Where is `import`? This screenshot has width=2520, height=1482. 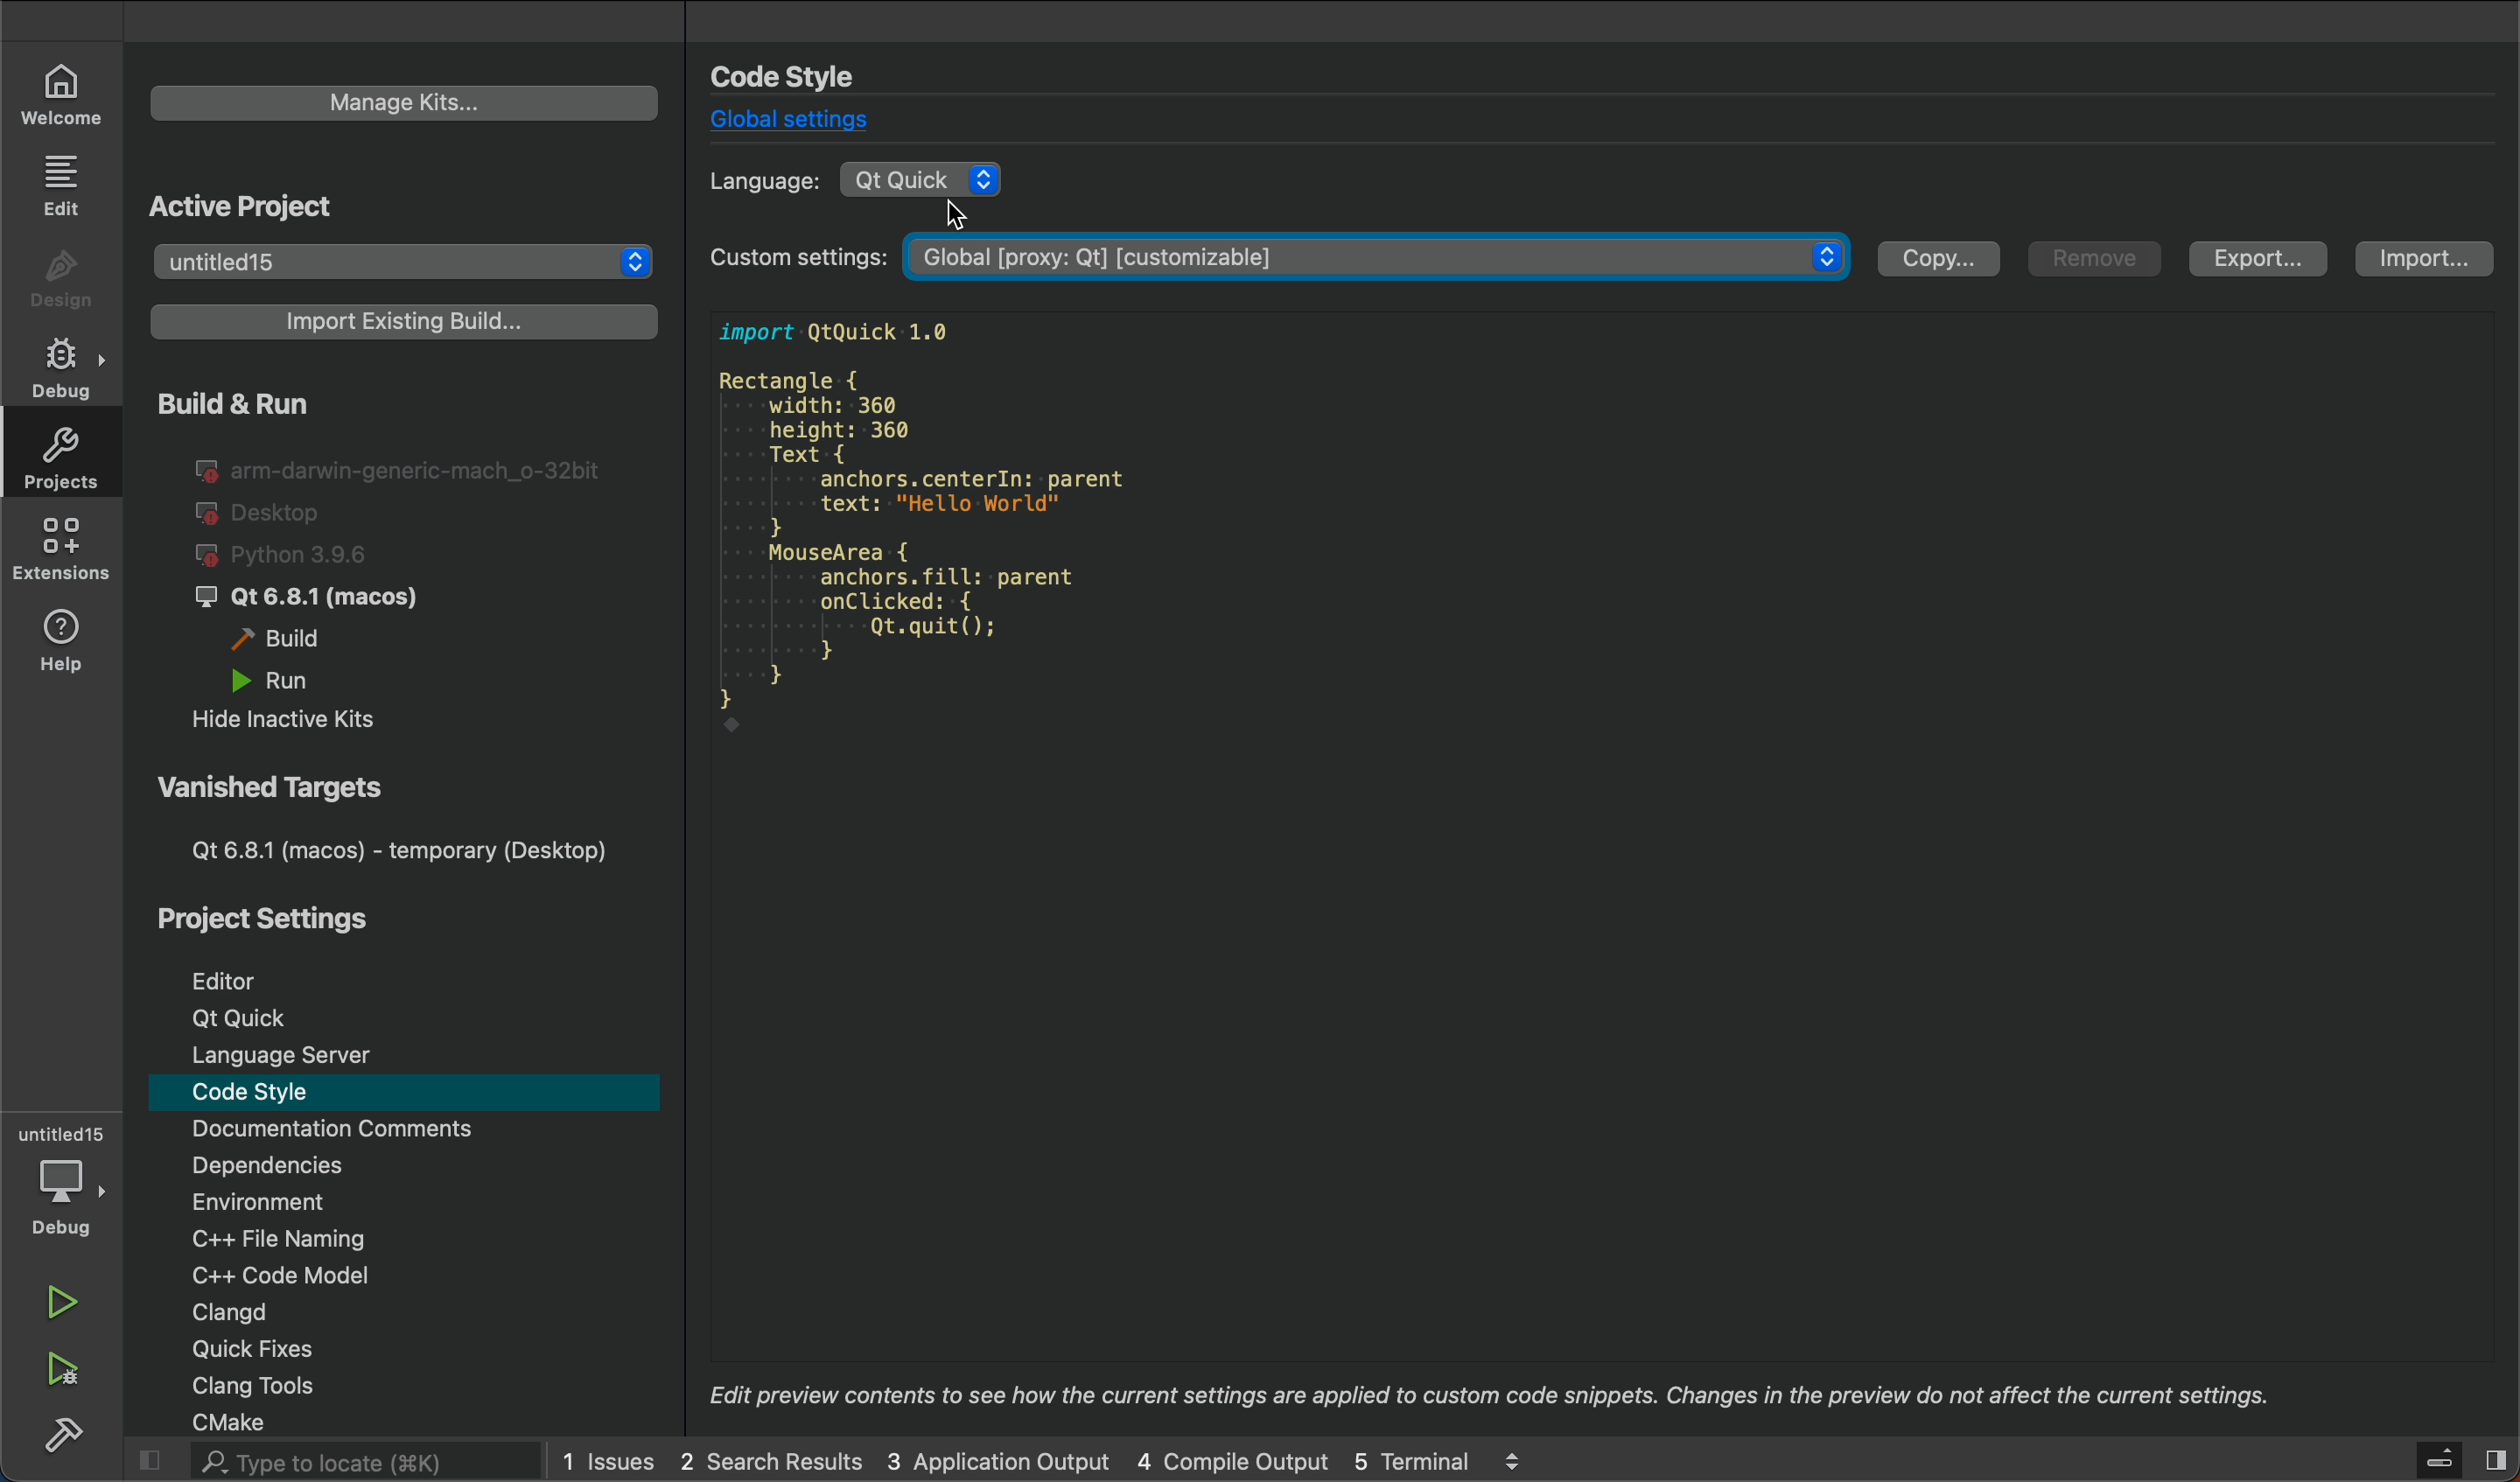 import is located at coordinates (2433, 263).